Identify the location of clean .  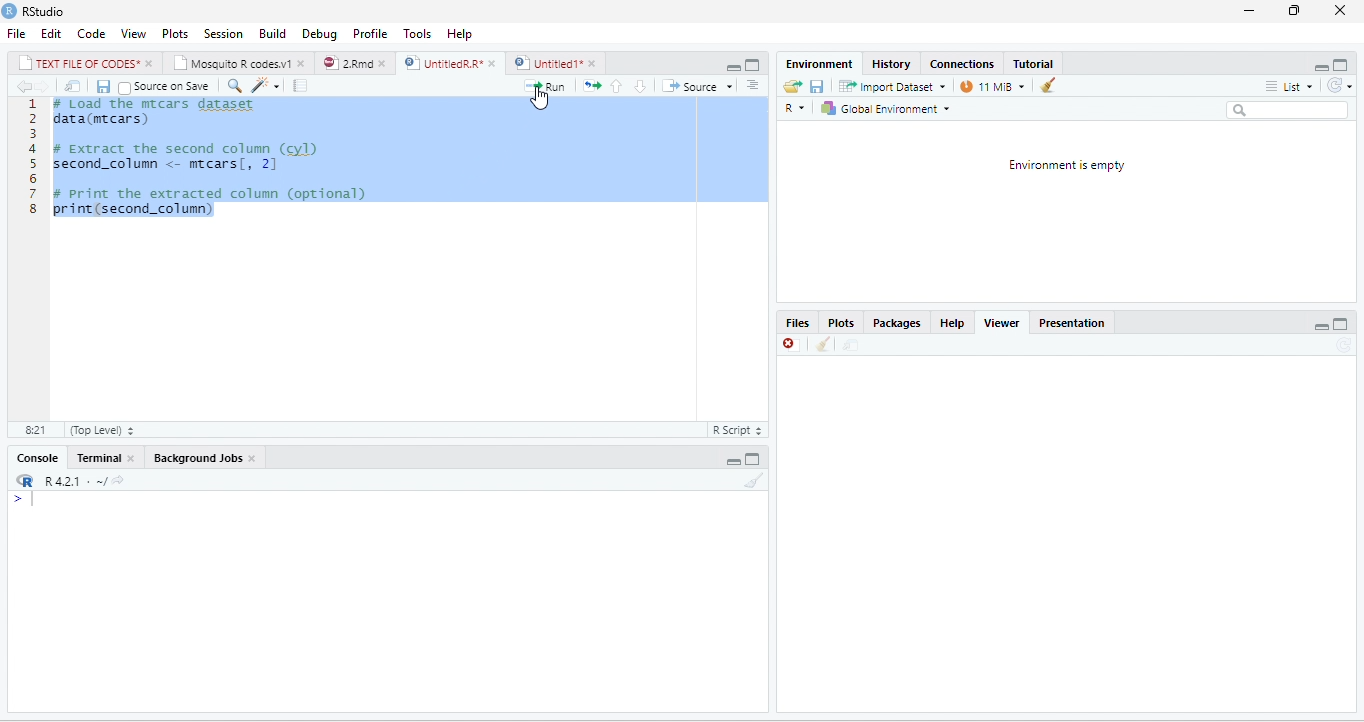
(823, 346).